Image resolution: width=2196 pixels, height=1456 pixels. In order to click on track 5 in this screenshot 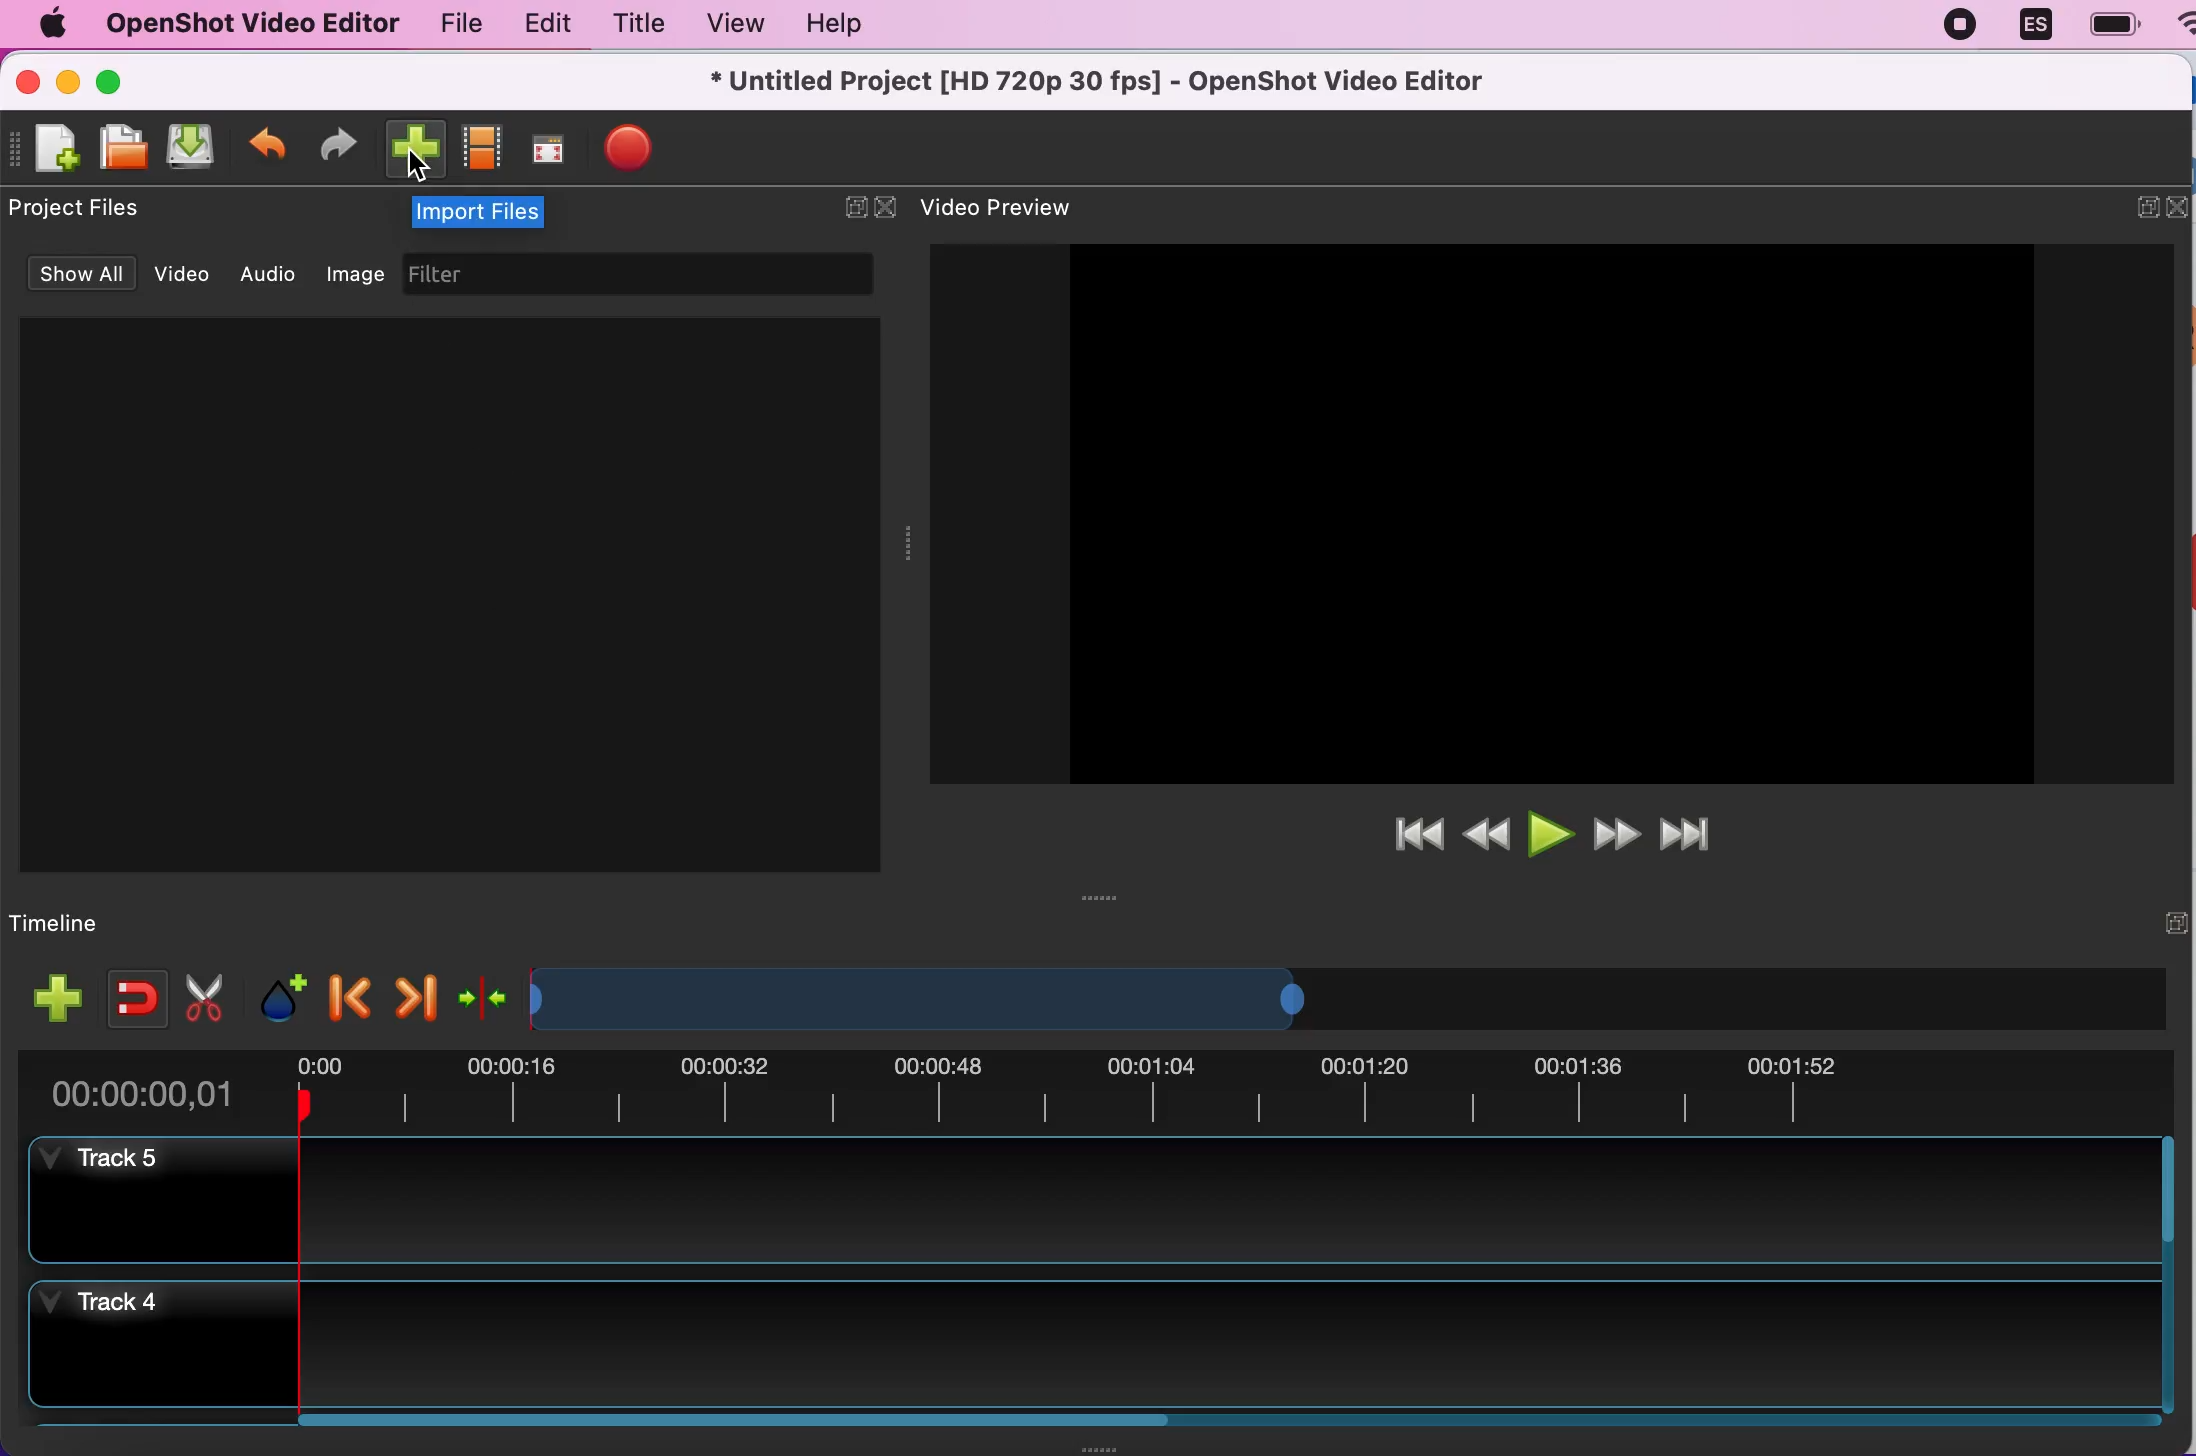, I will do `click(1099, 1202)`.